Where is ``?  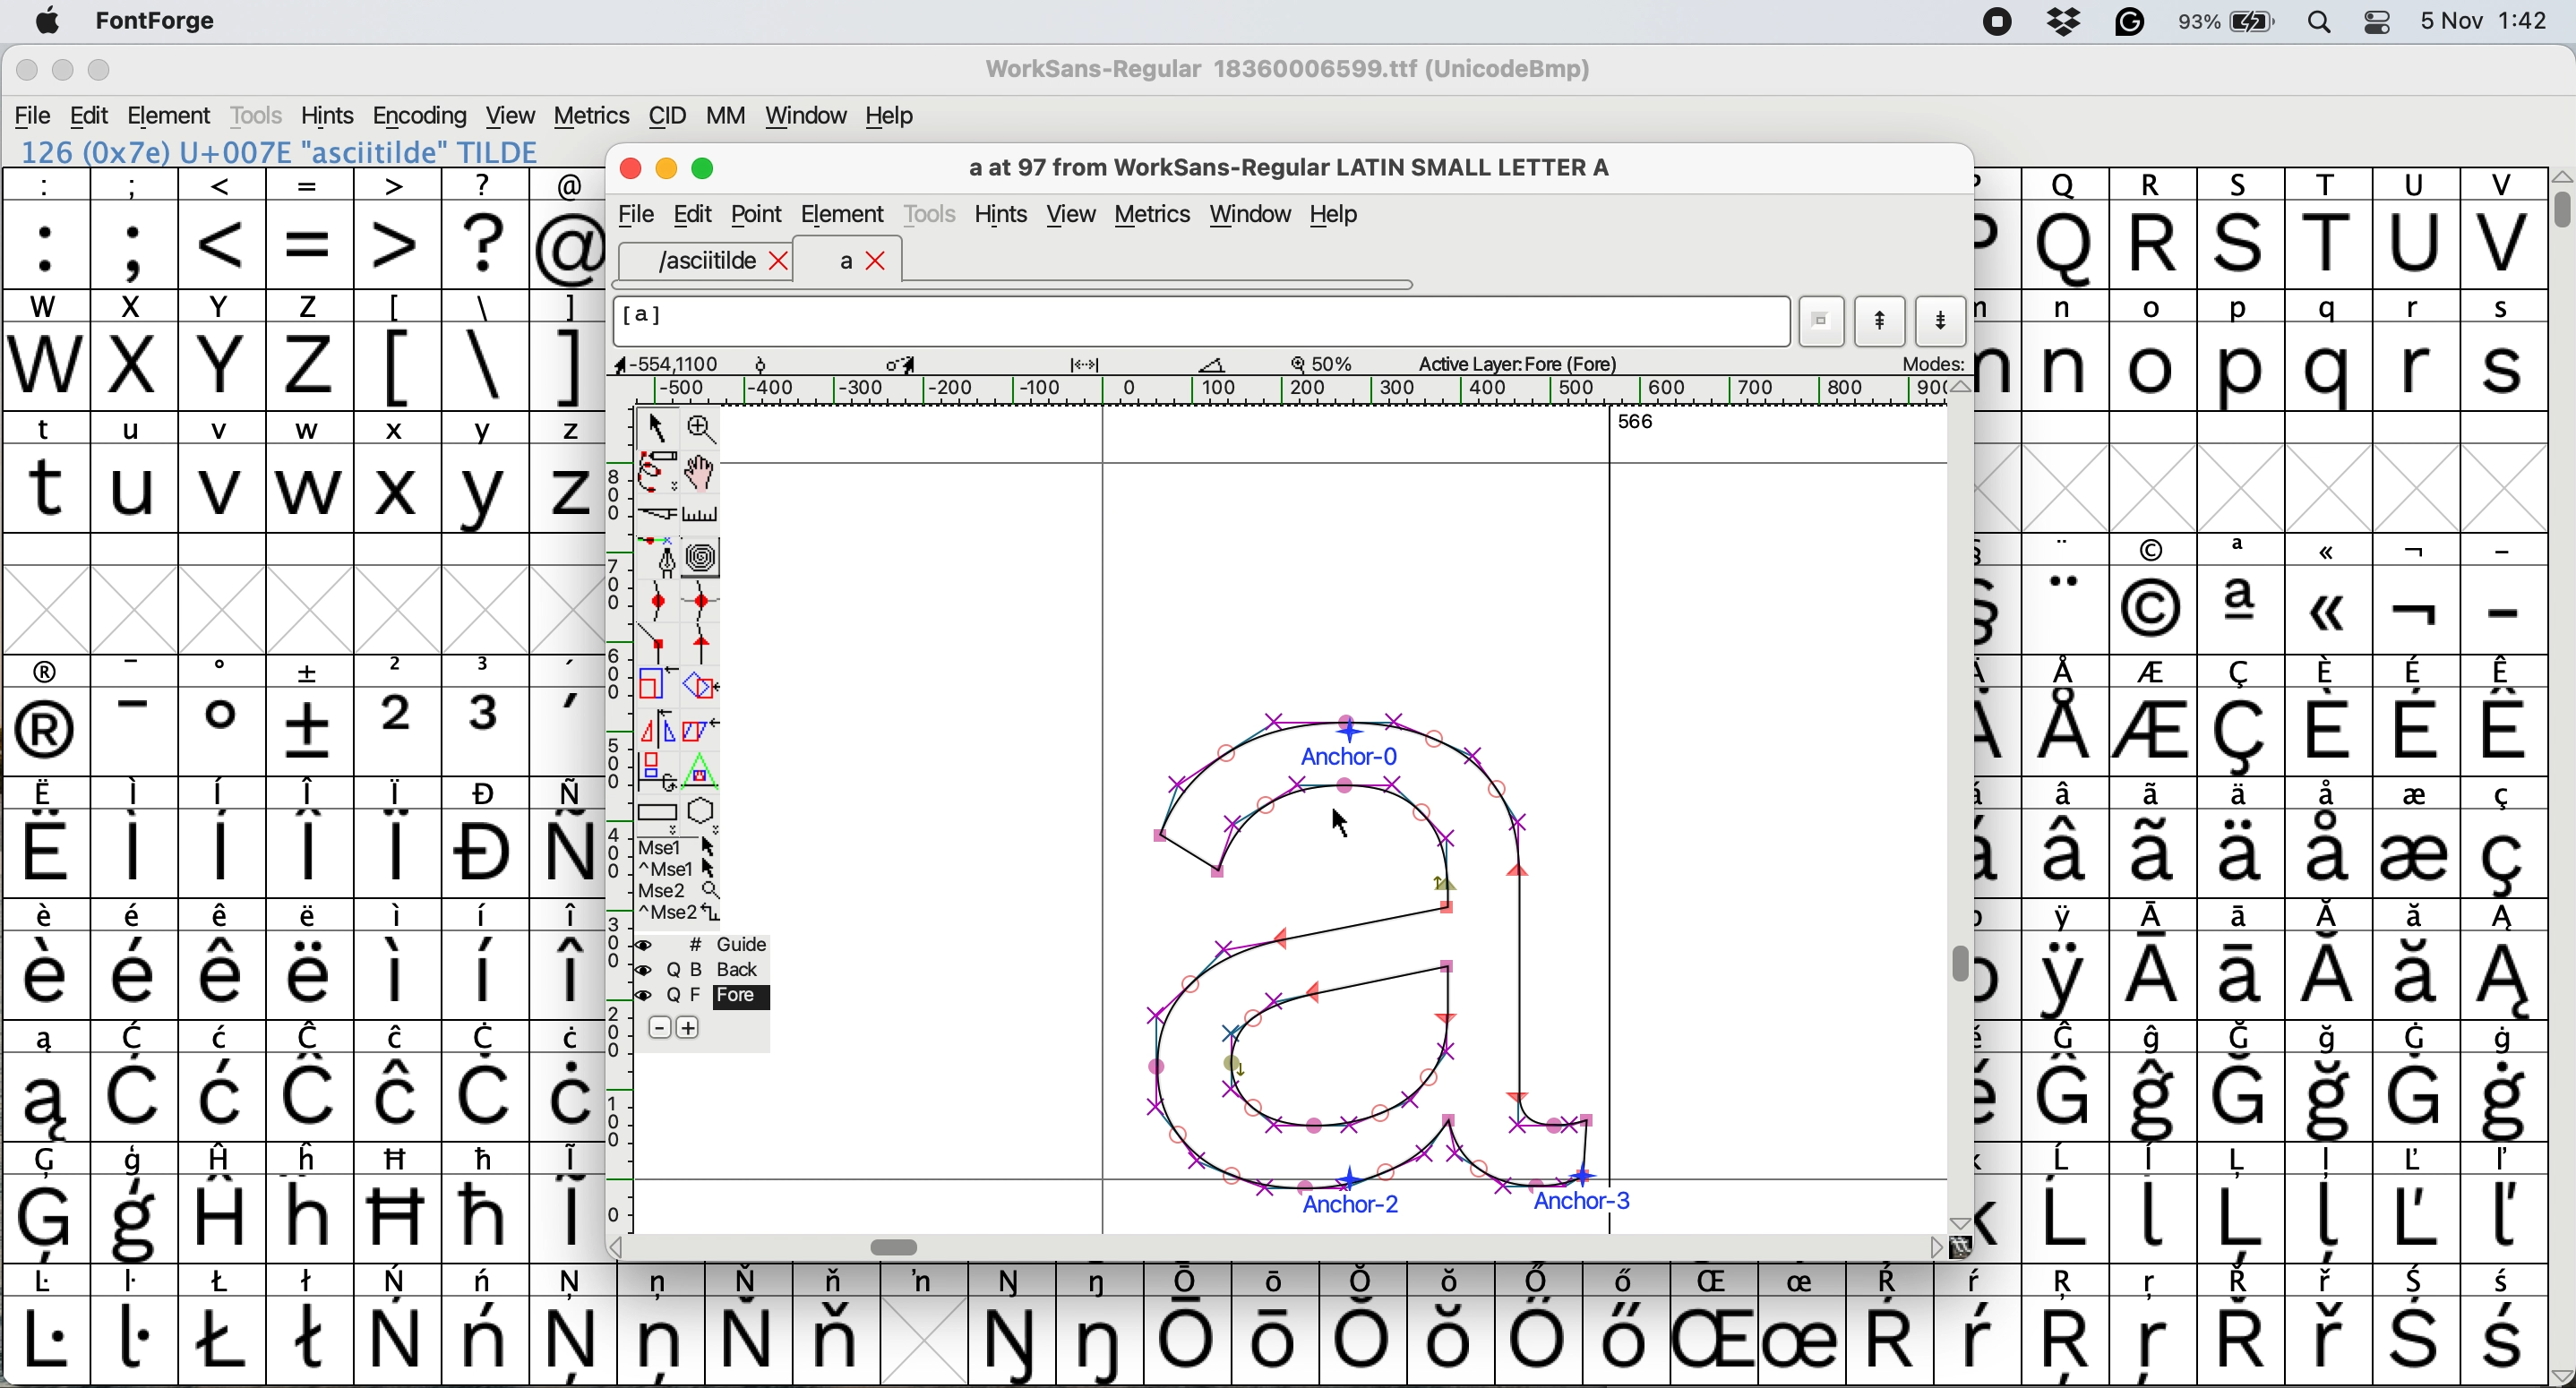  is located at coordinates (1719, 1324).